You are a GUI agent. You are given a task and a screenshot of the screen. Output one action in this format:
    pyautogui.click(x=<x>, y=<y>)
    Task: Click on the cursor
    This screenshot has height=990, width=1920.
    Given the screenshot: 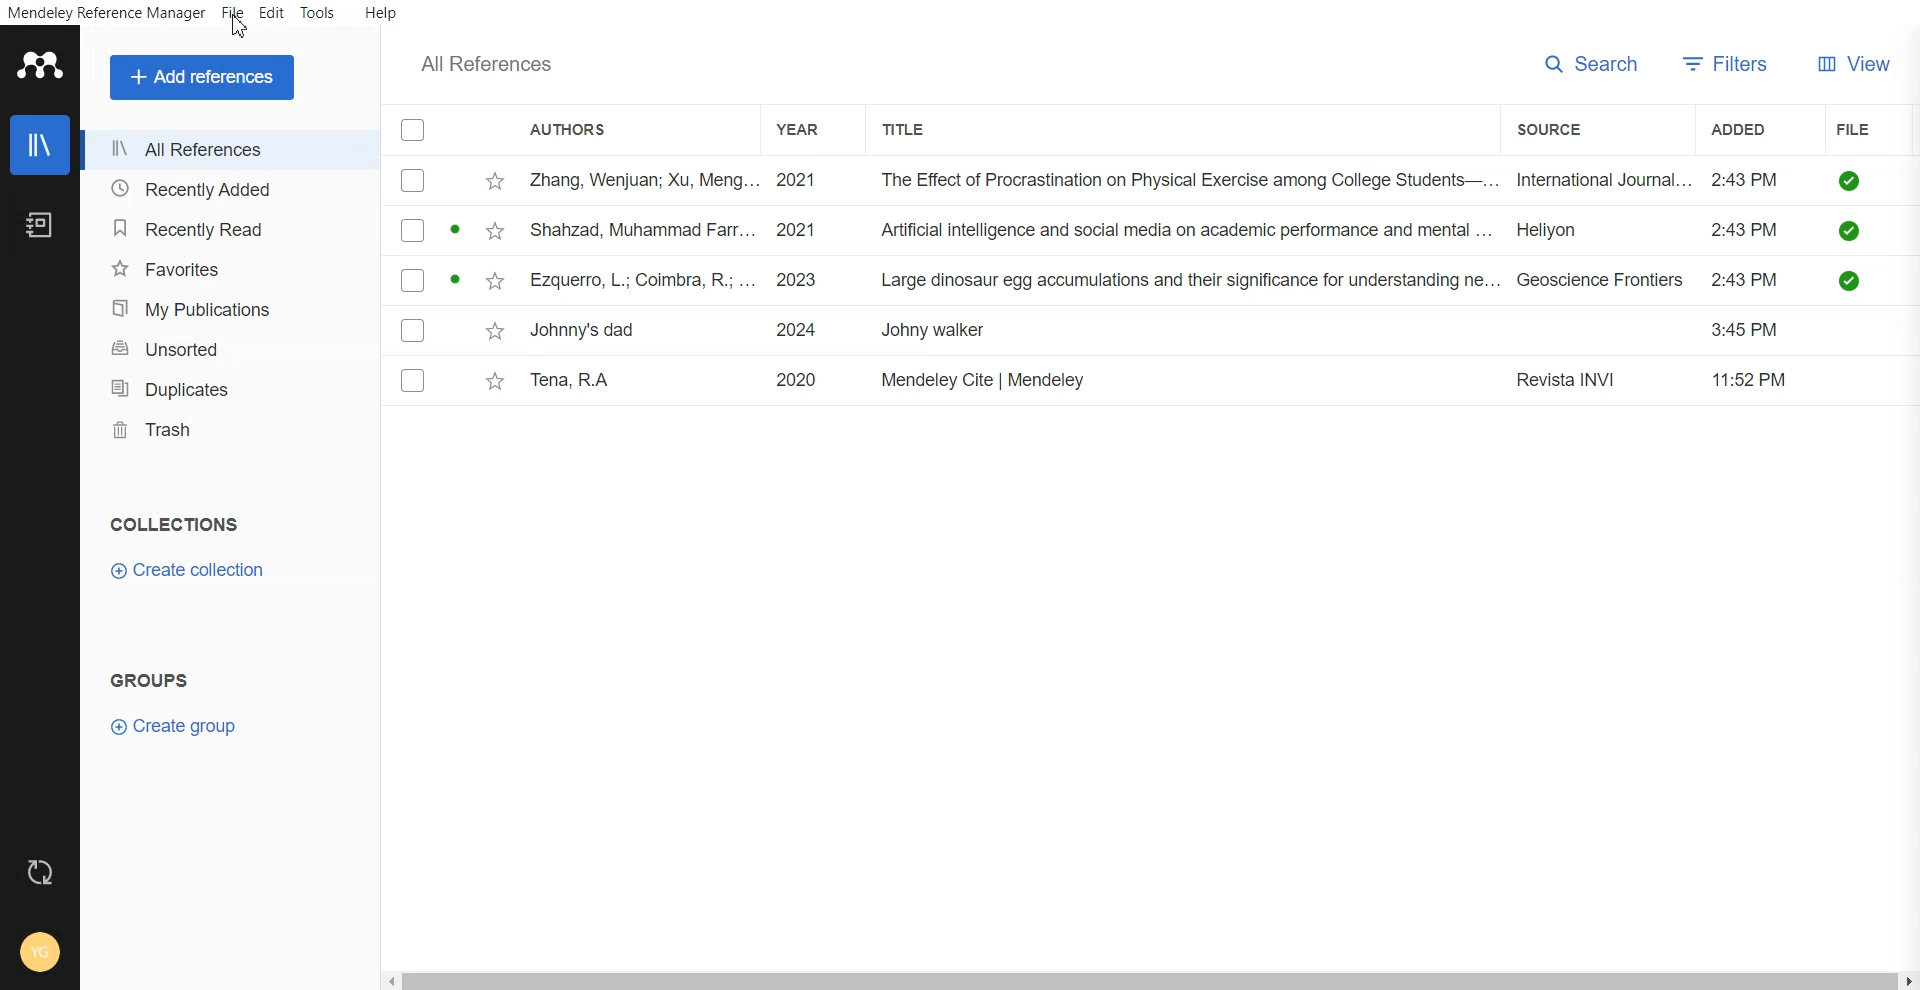 What is the action you would take?
    pyautogui.click(x=237, y=27)
    